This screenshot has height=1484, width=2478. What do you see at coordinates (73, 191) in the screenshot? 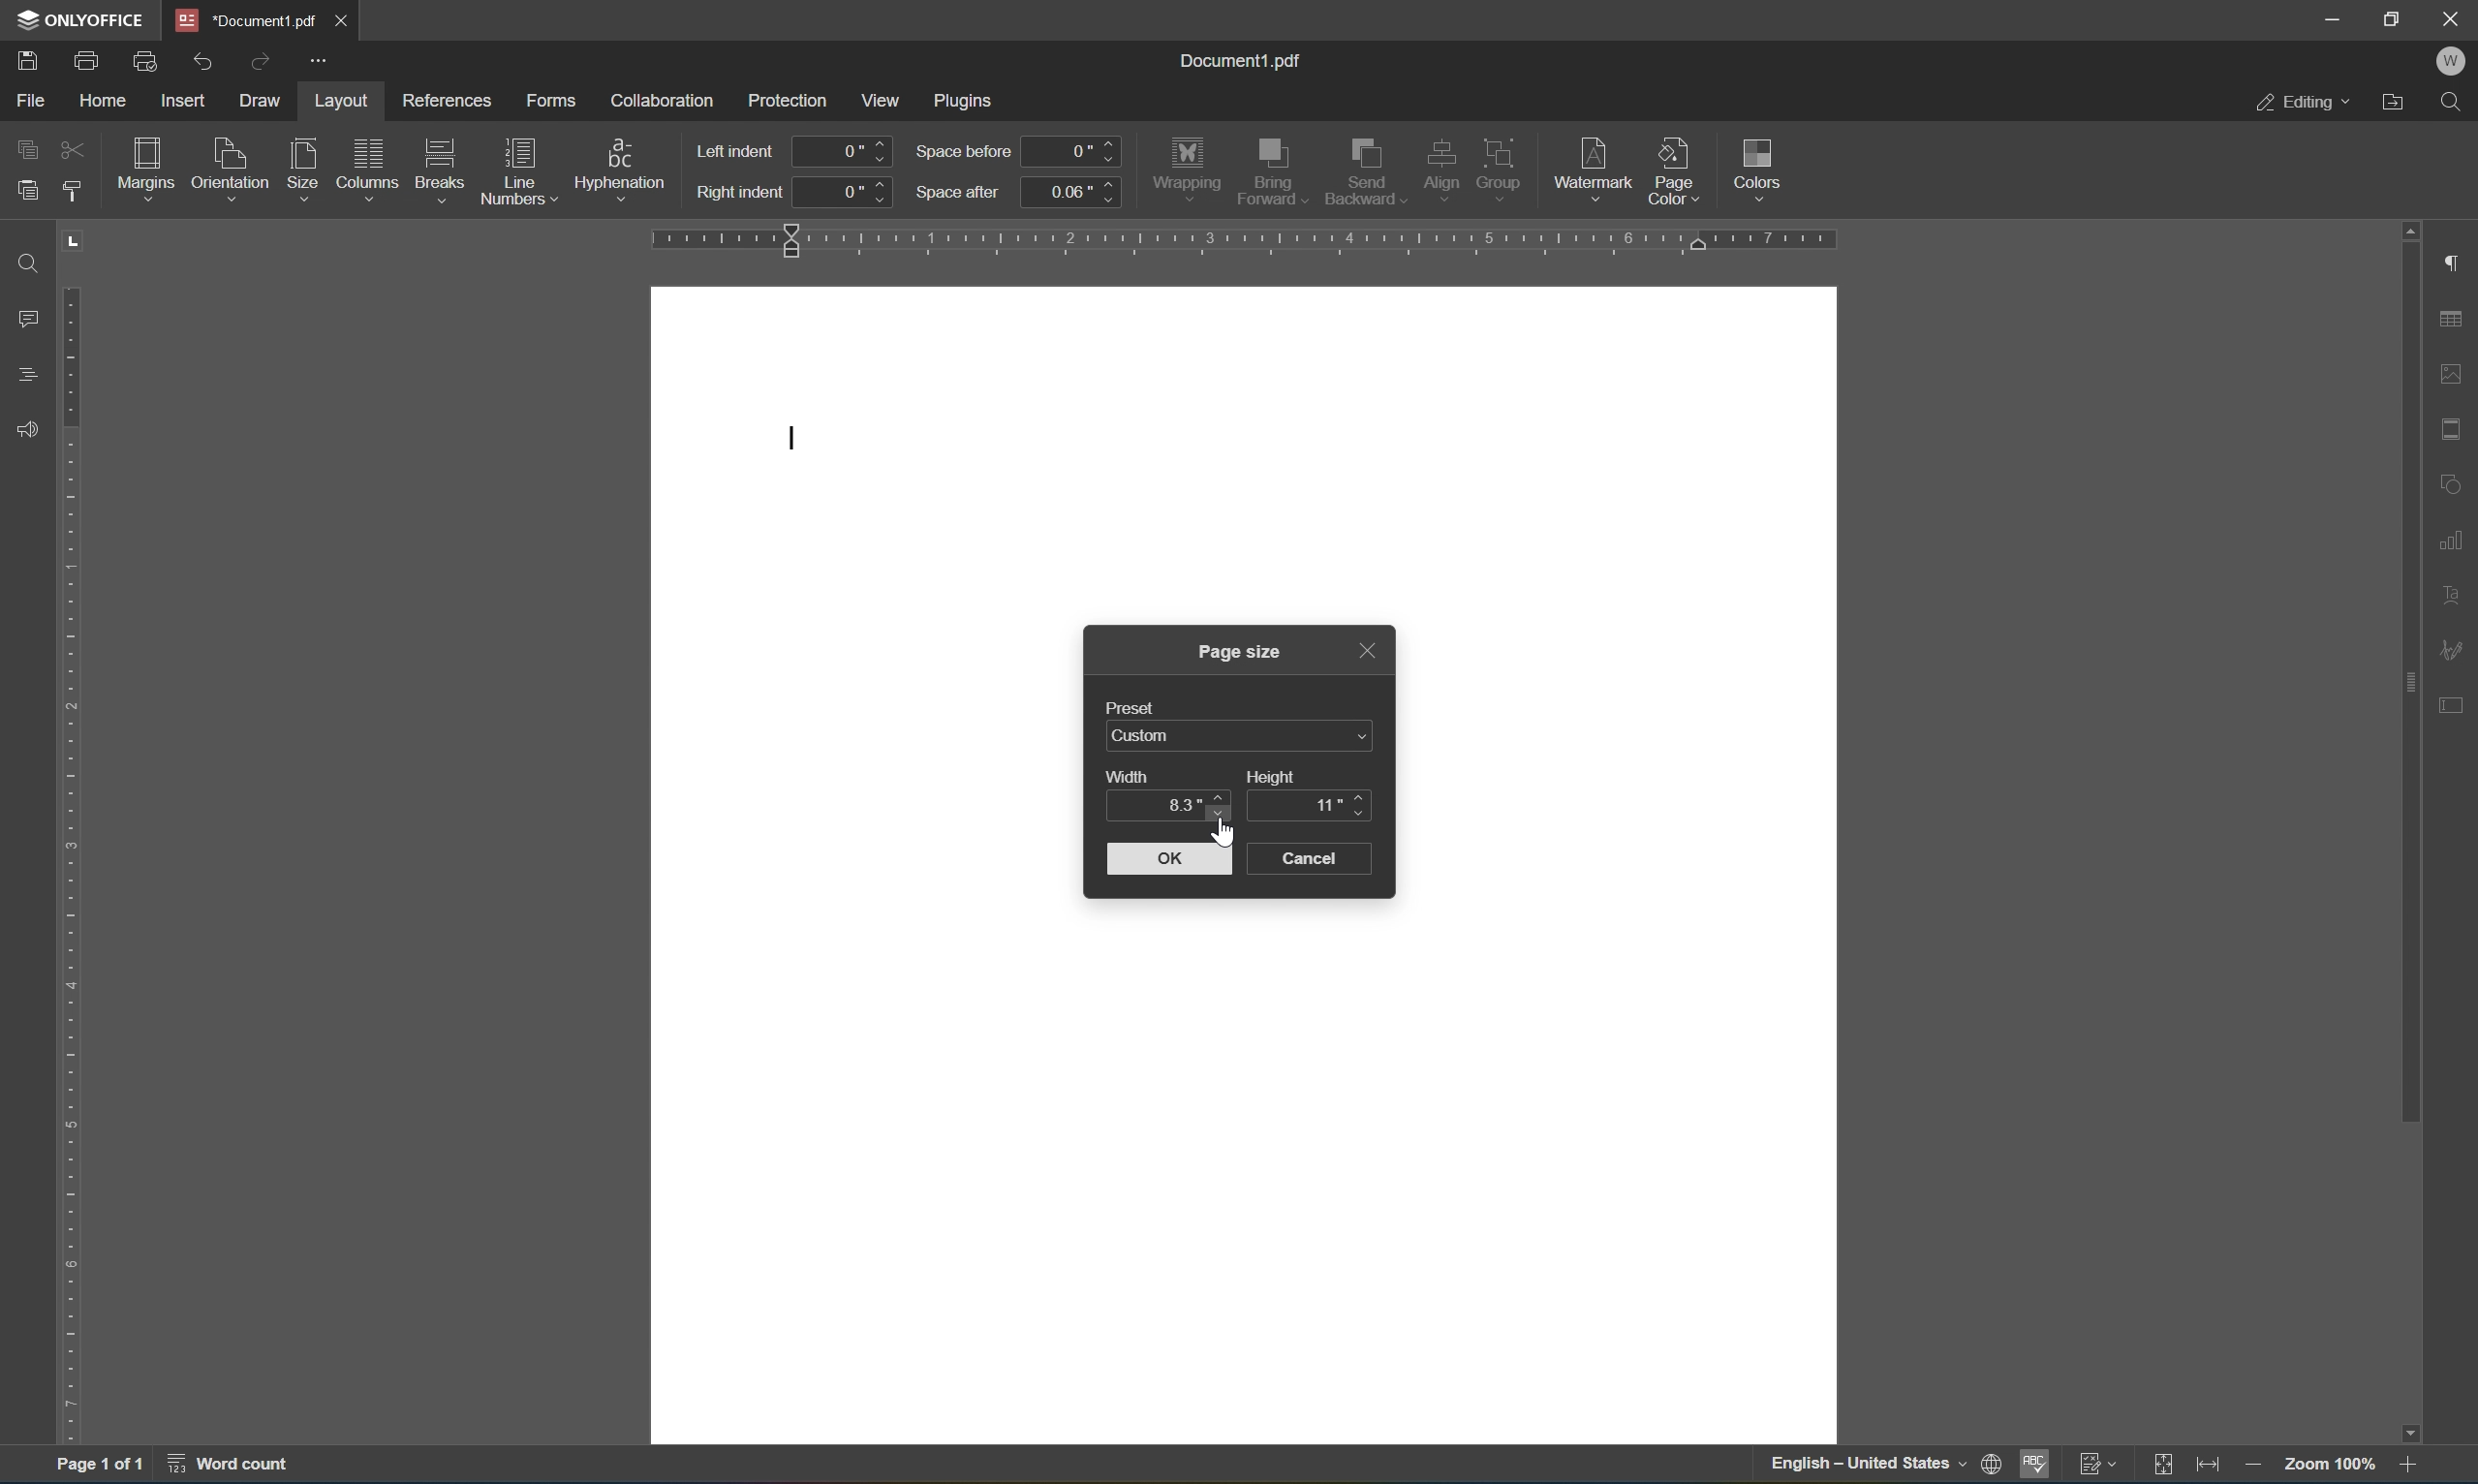
I see `copy style` at bounding box center [73, 191].